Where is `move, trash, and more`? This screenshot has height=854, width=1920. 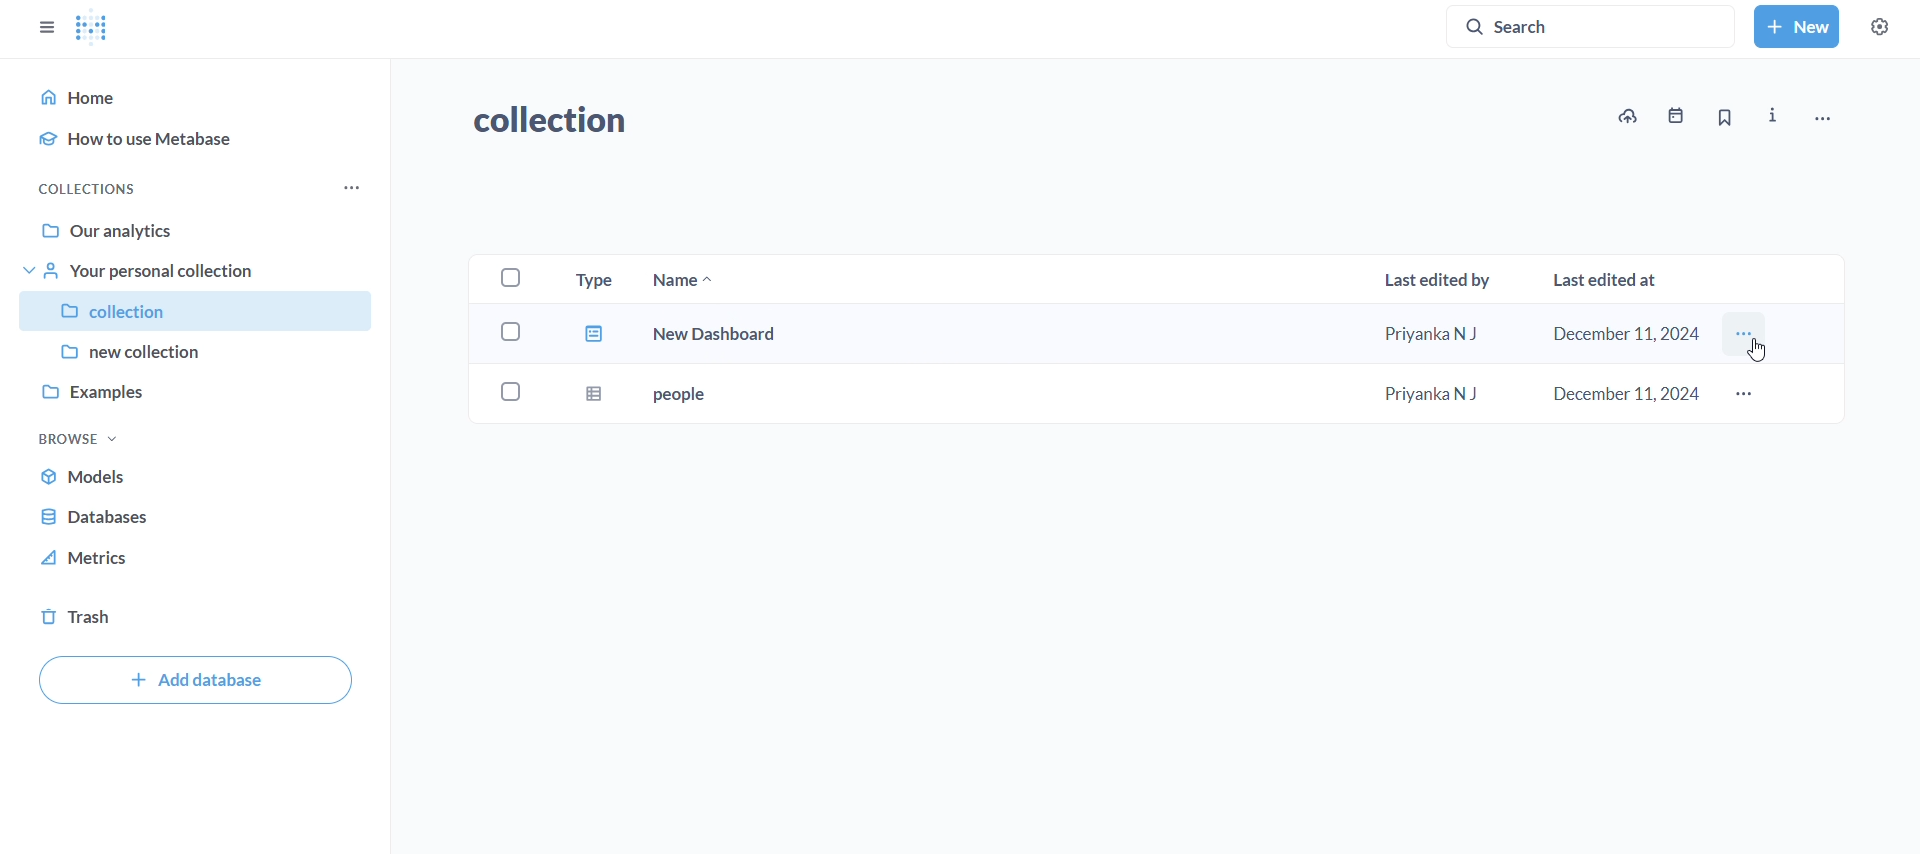 move, trash, and more is located at coordinates (1822, 117).